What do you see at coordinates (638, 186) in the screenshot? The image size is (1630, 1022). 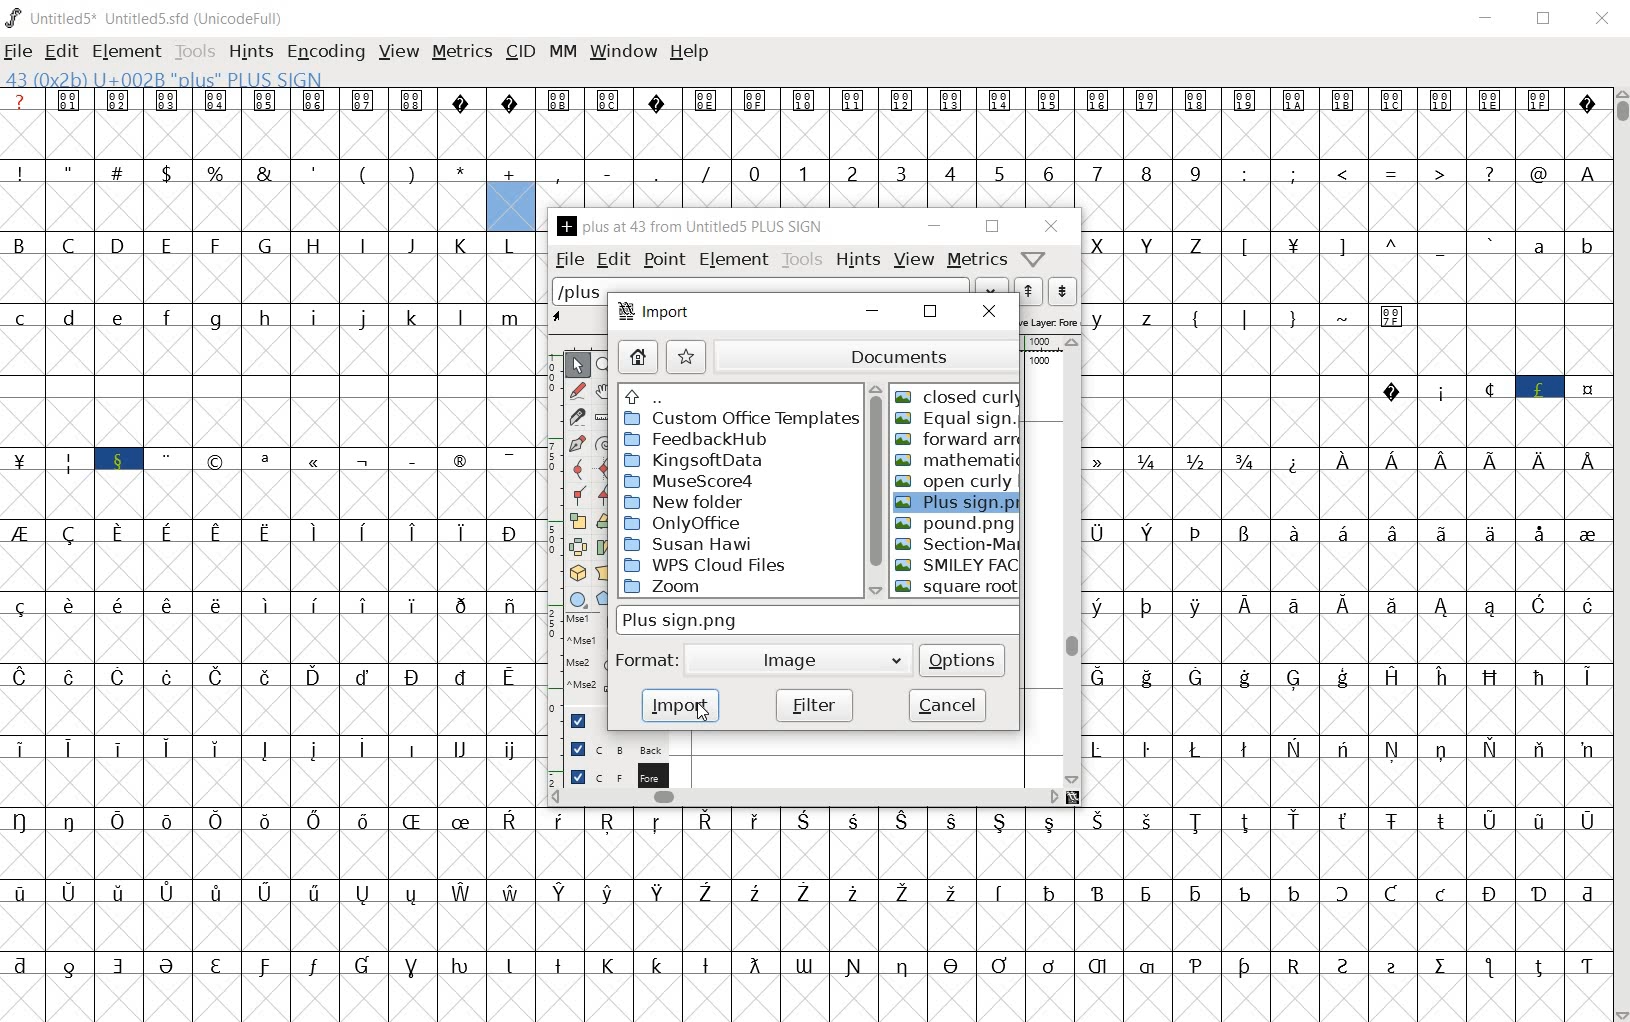 I see `special characters` at bounding box center [638, 186].